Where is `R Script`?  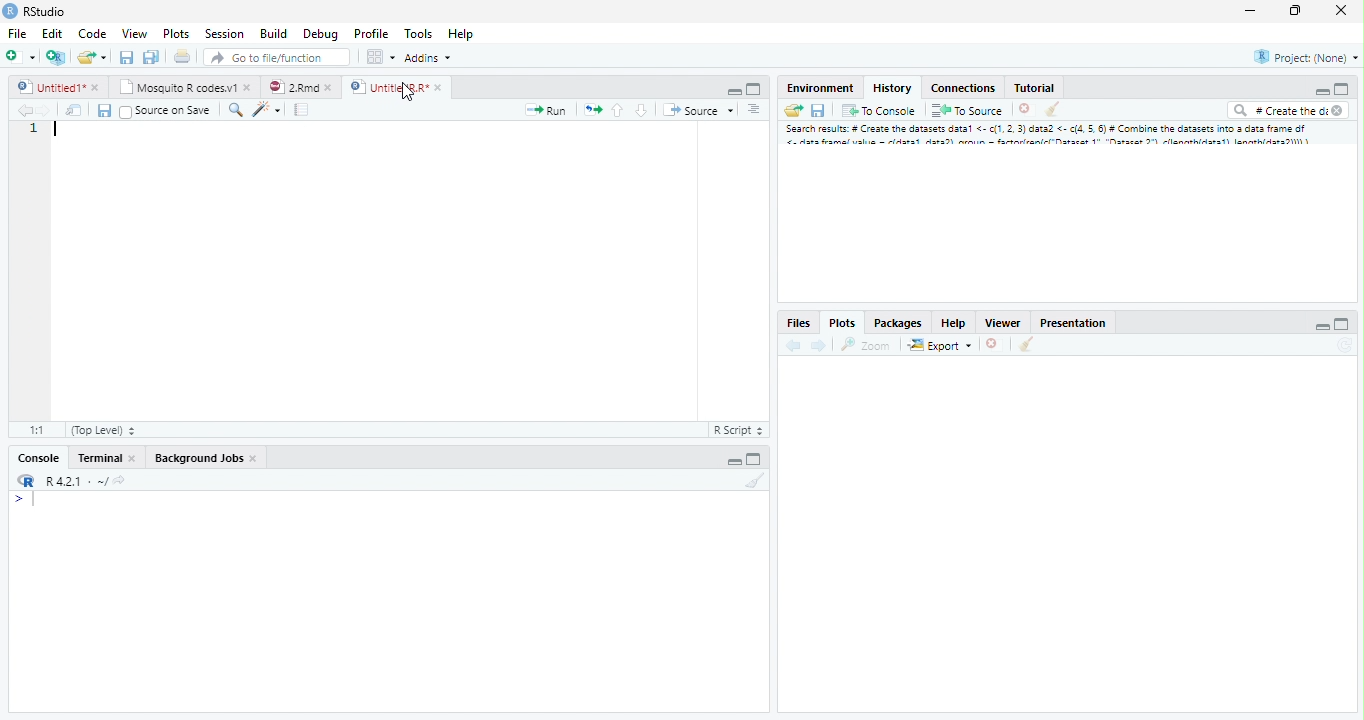
R Script is located at coordinates (738, 430).